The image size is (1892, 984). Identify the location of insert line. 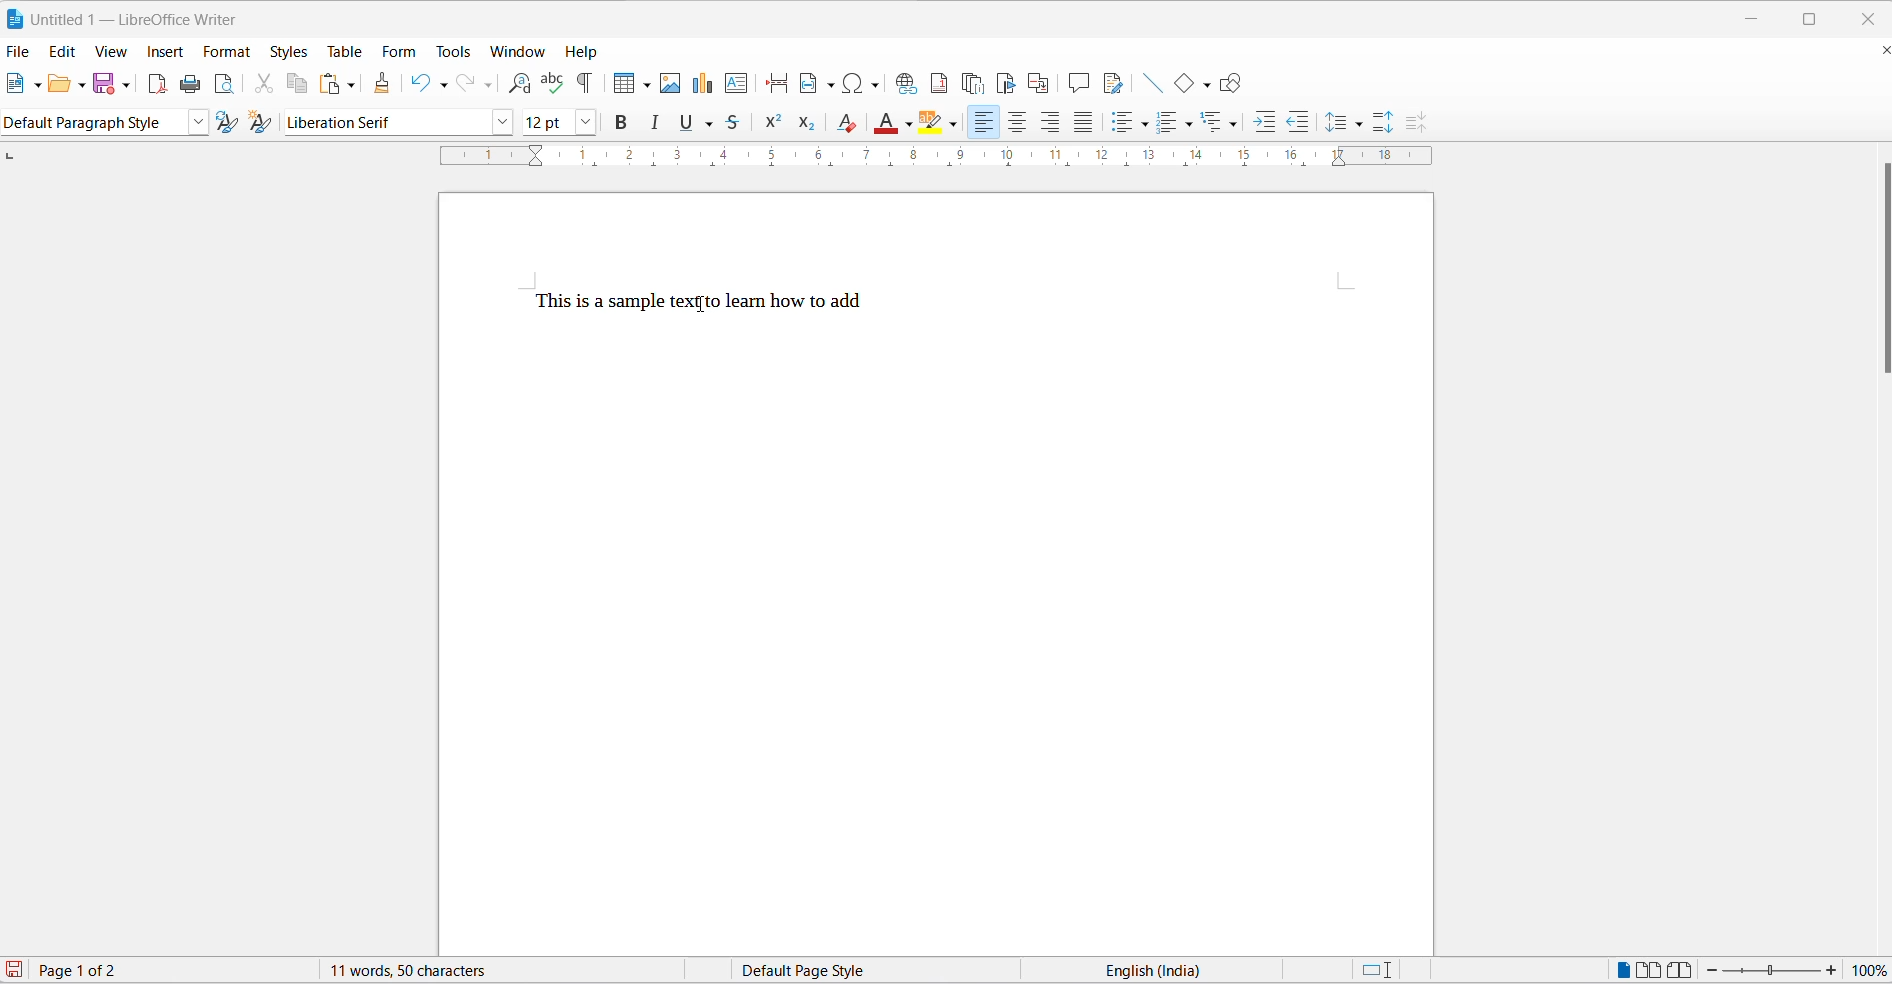
(1152, 84).